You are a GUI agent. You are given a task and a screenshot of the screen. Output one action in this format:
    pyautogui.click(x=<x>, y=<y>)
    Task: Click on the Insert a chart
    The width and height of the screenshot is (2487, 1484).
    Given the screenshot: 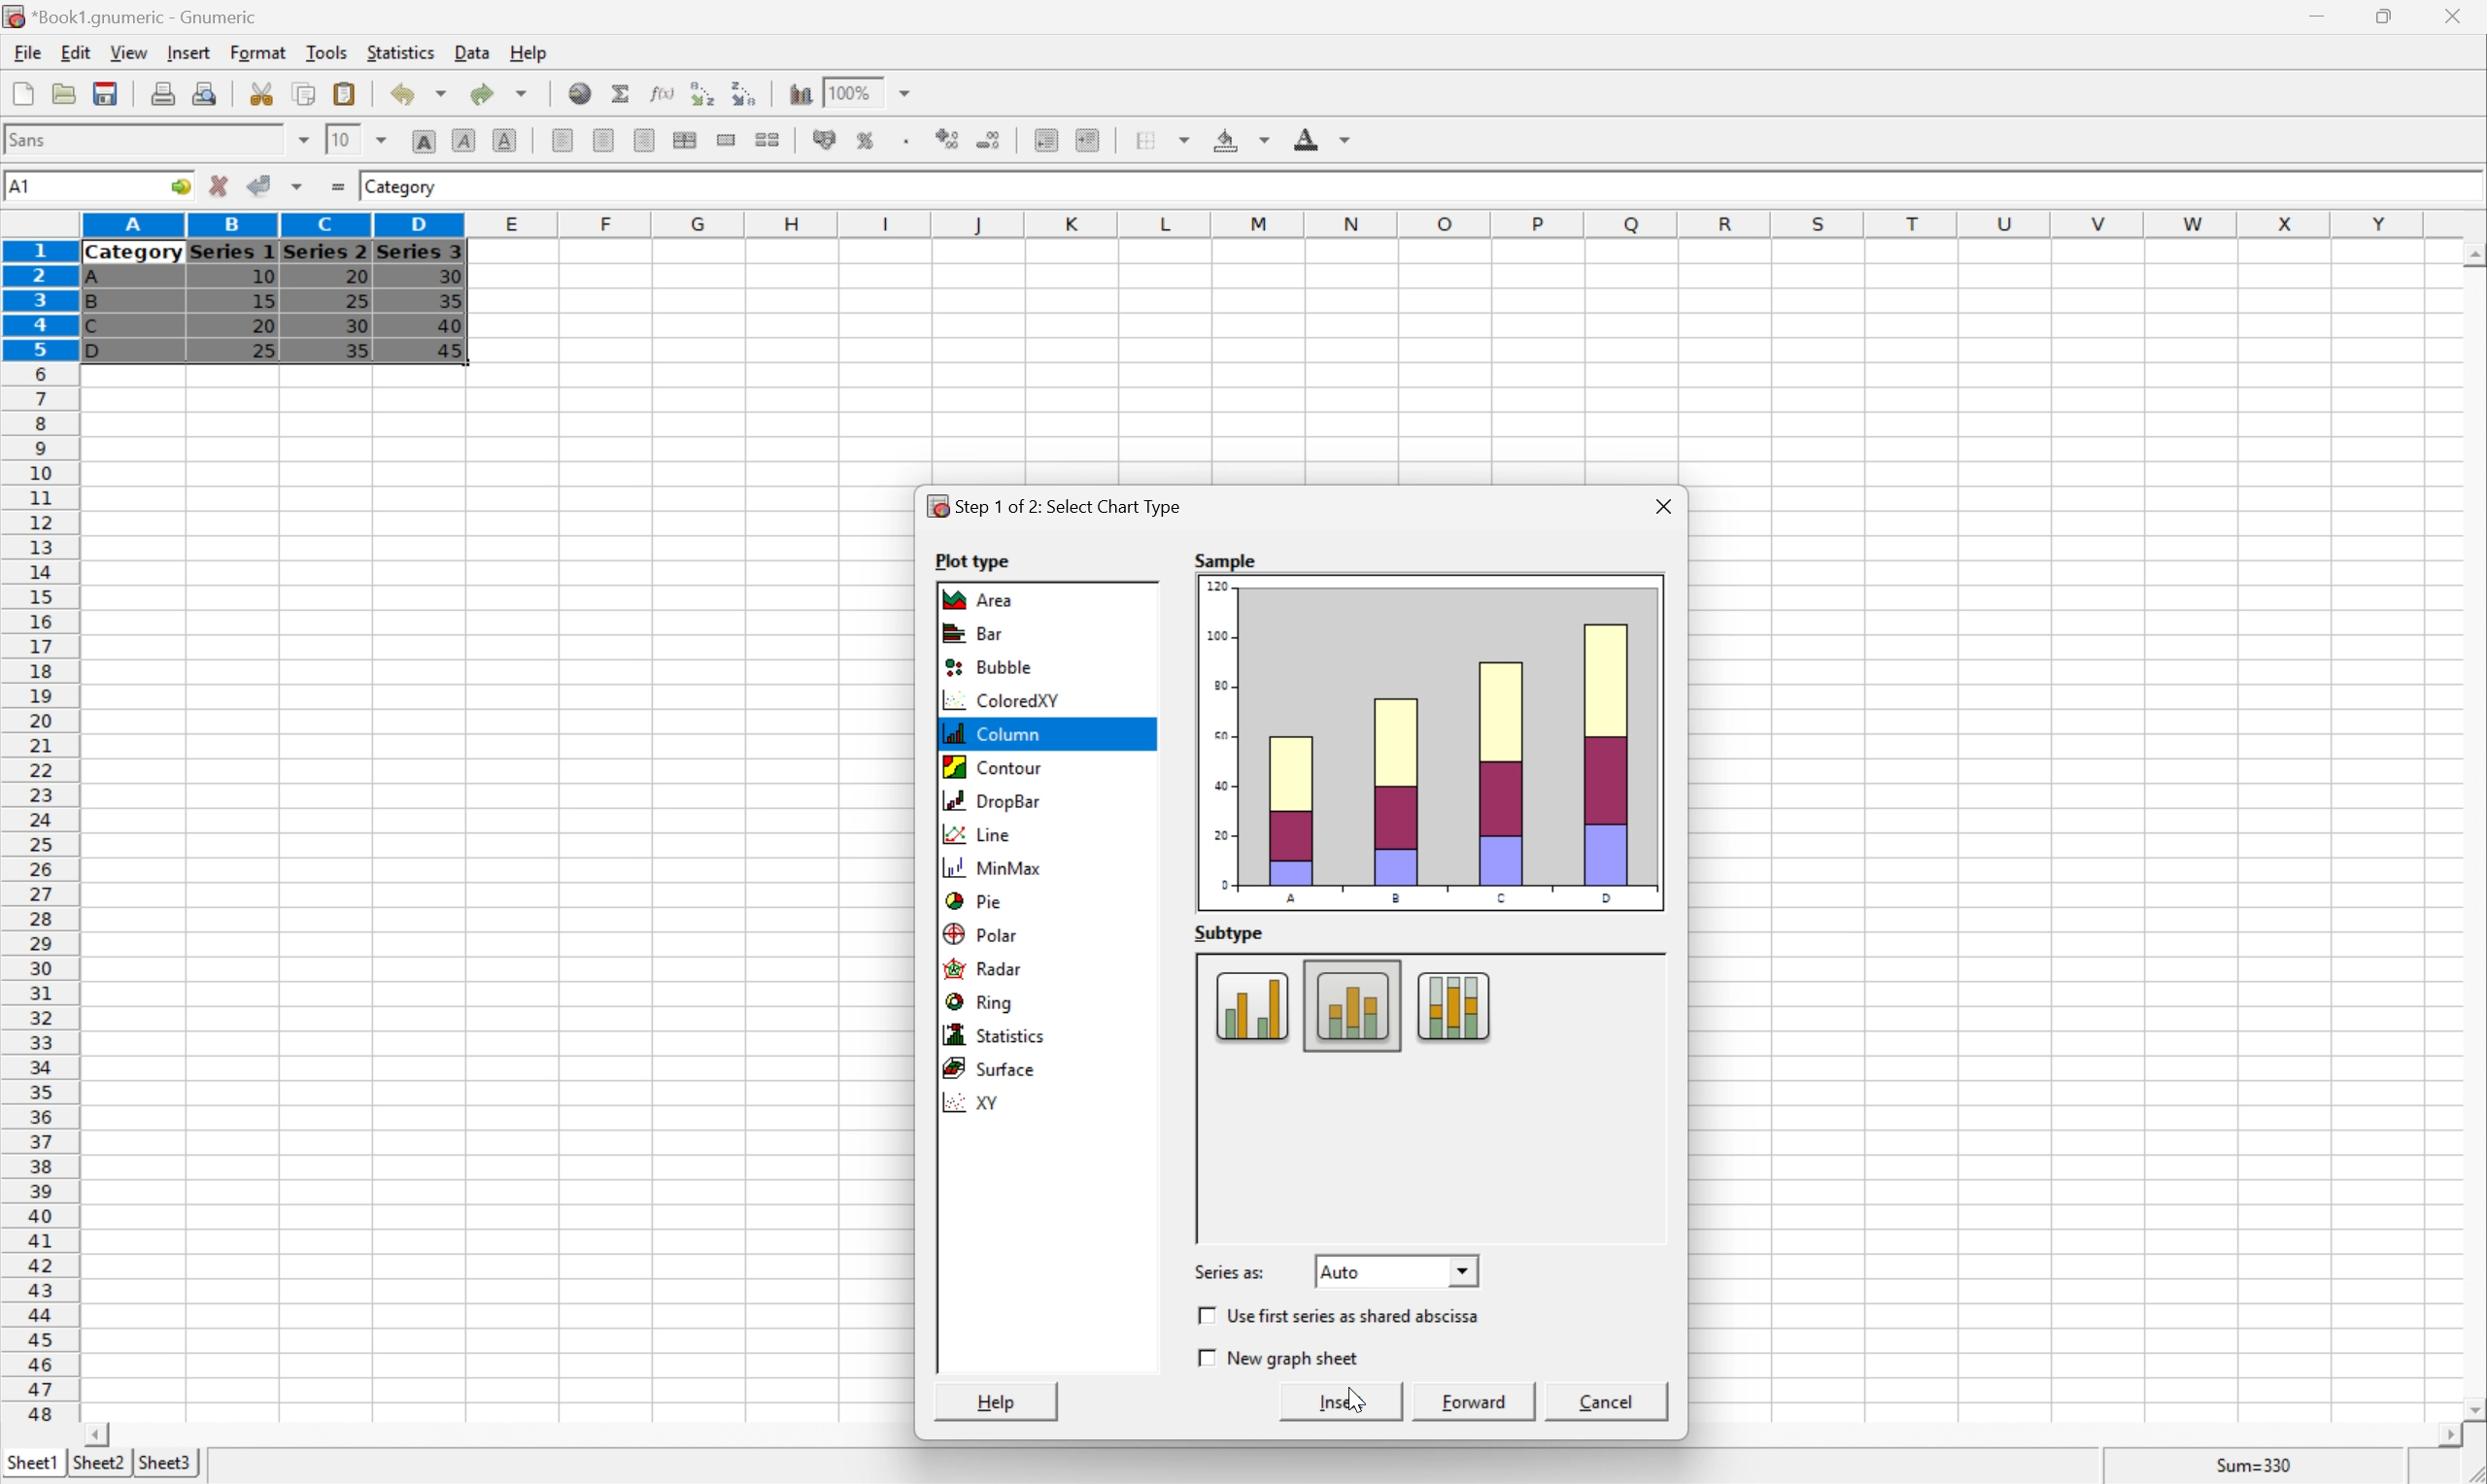 What is the action you would take?
    pyautogui.click(x=799, y=93)
    